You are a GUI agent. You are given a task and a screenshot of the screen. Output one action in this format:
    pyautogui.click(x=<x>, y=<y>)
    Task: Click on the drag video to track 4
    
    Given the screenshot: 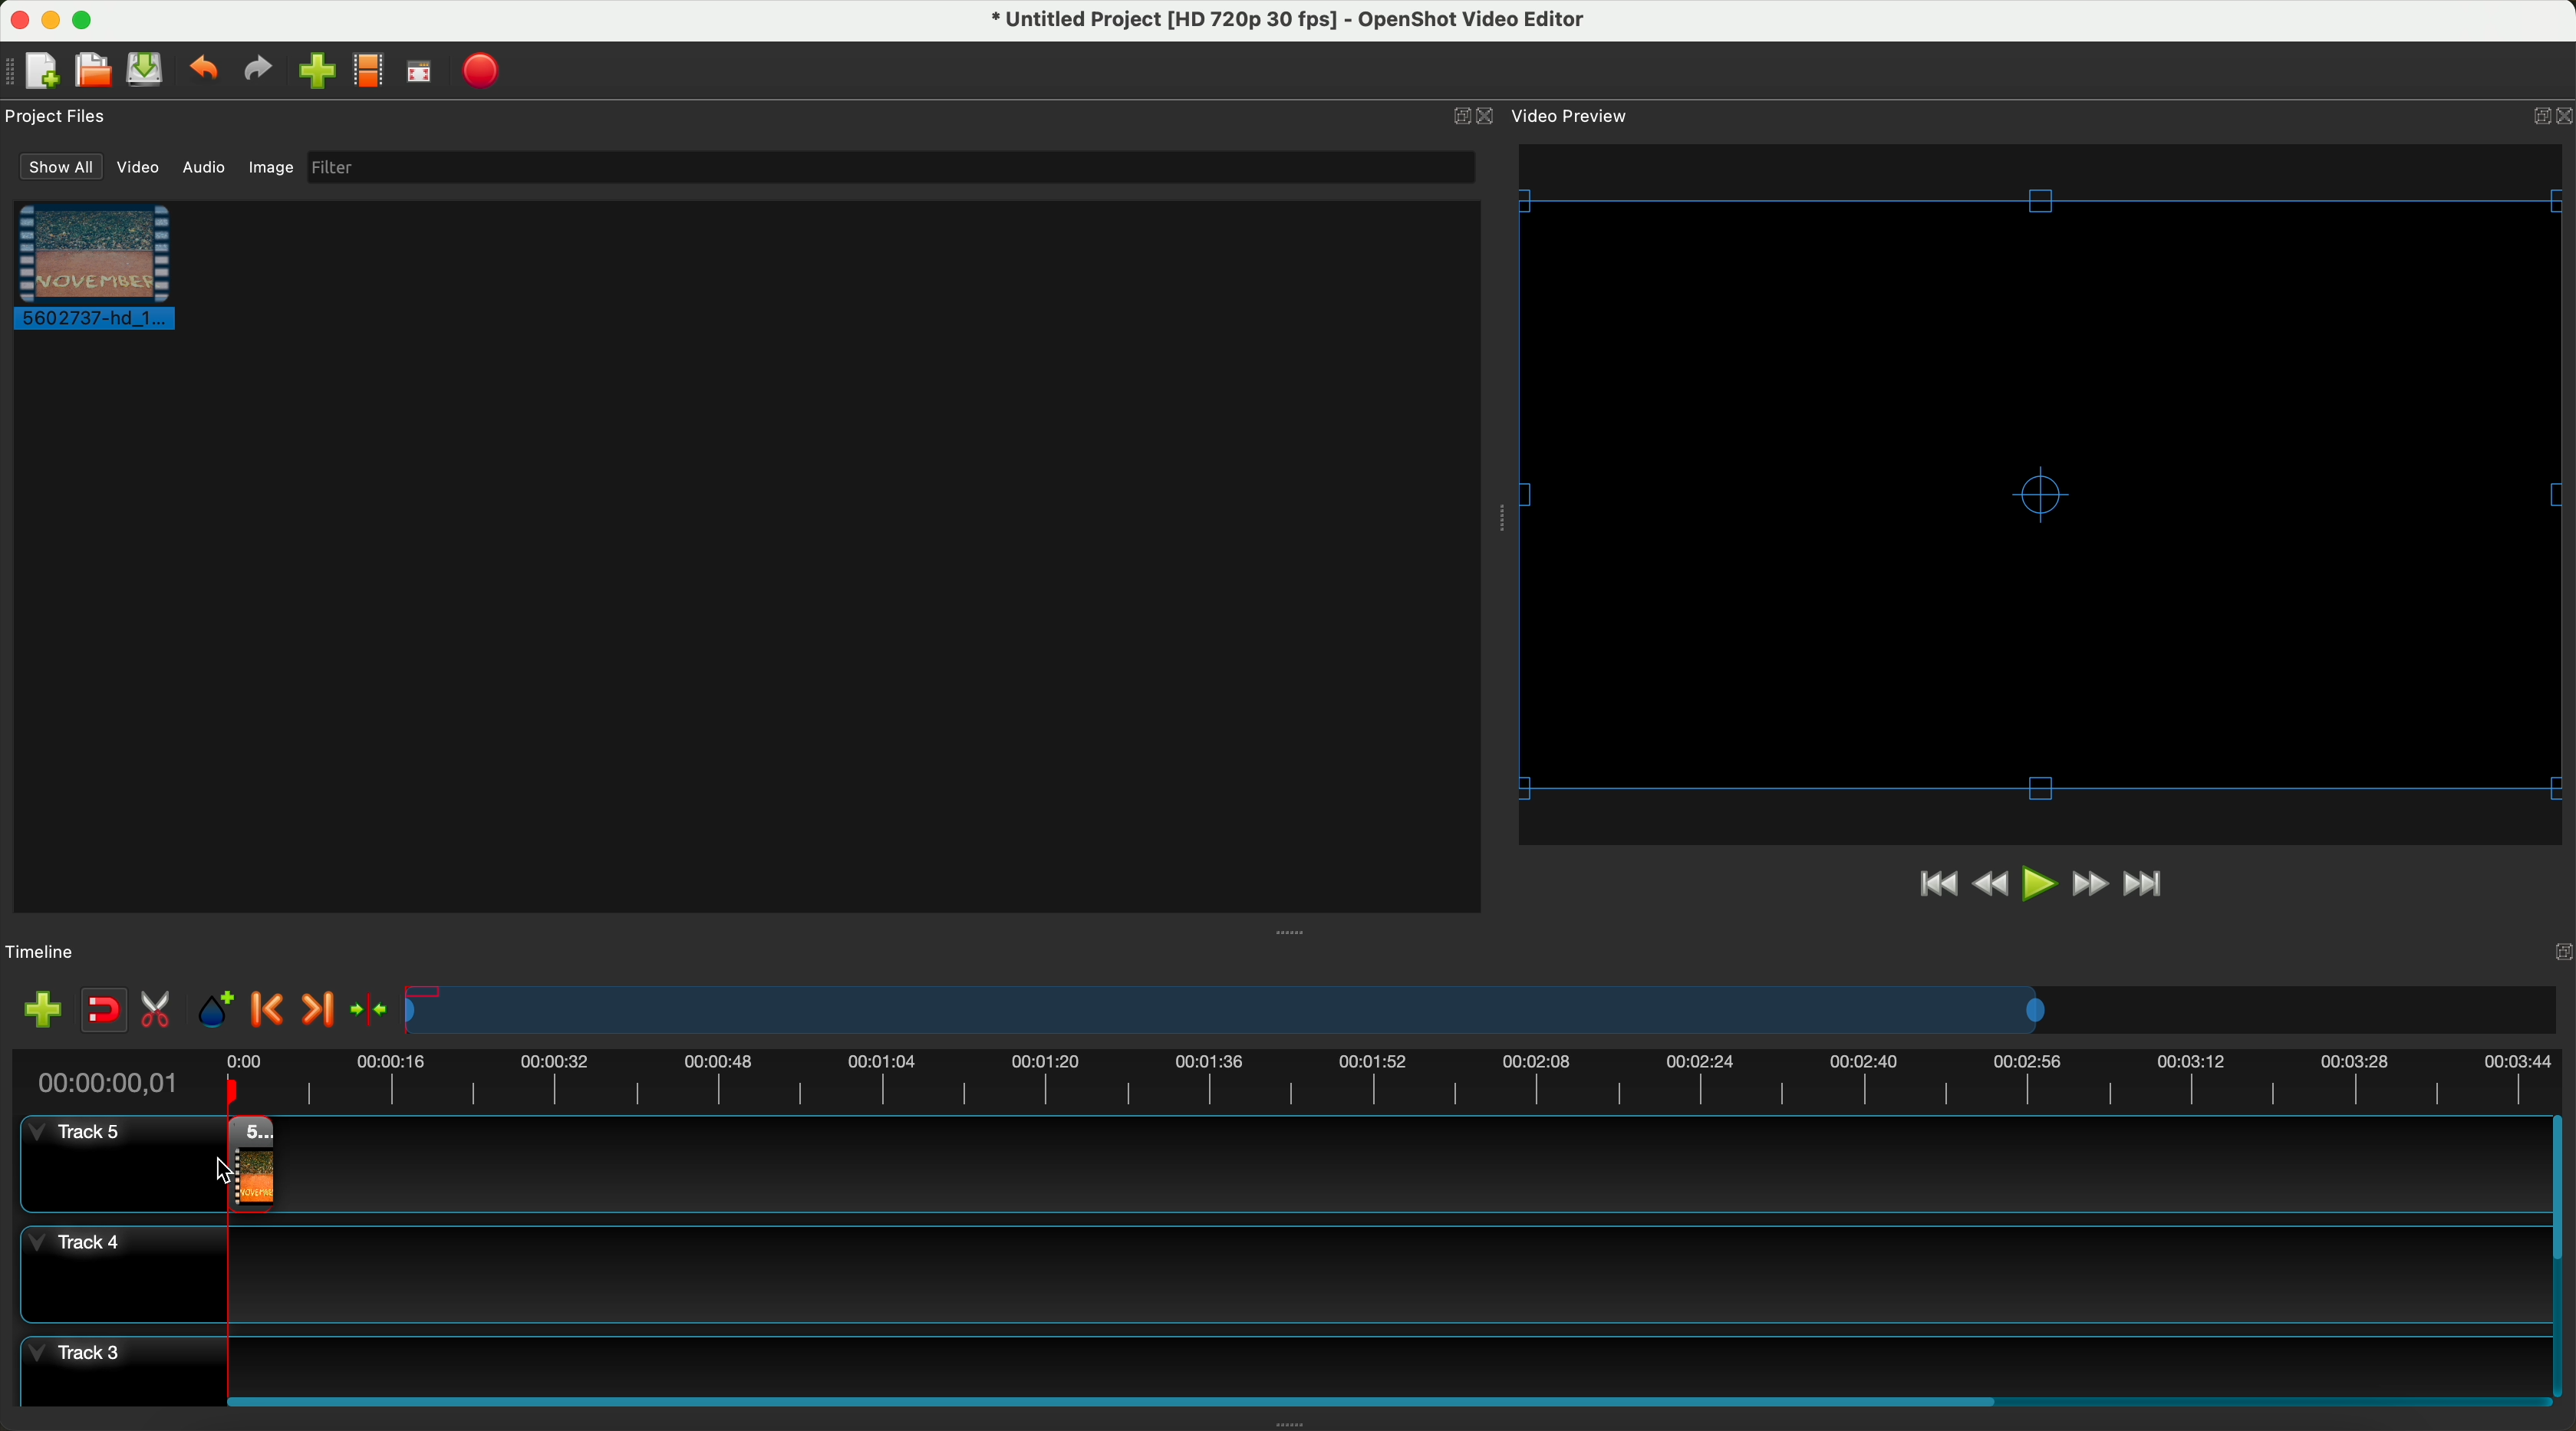 What is the action you would take?
    pyautogui.click(x=246, y=1164)
    